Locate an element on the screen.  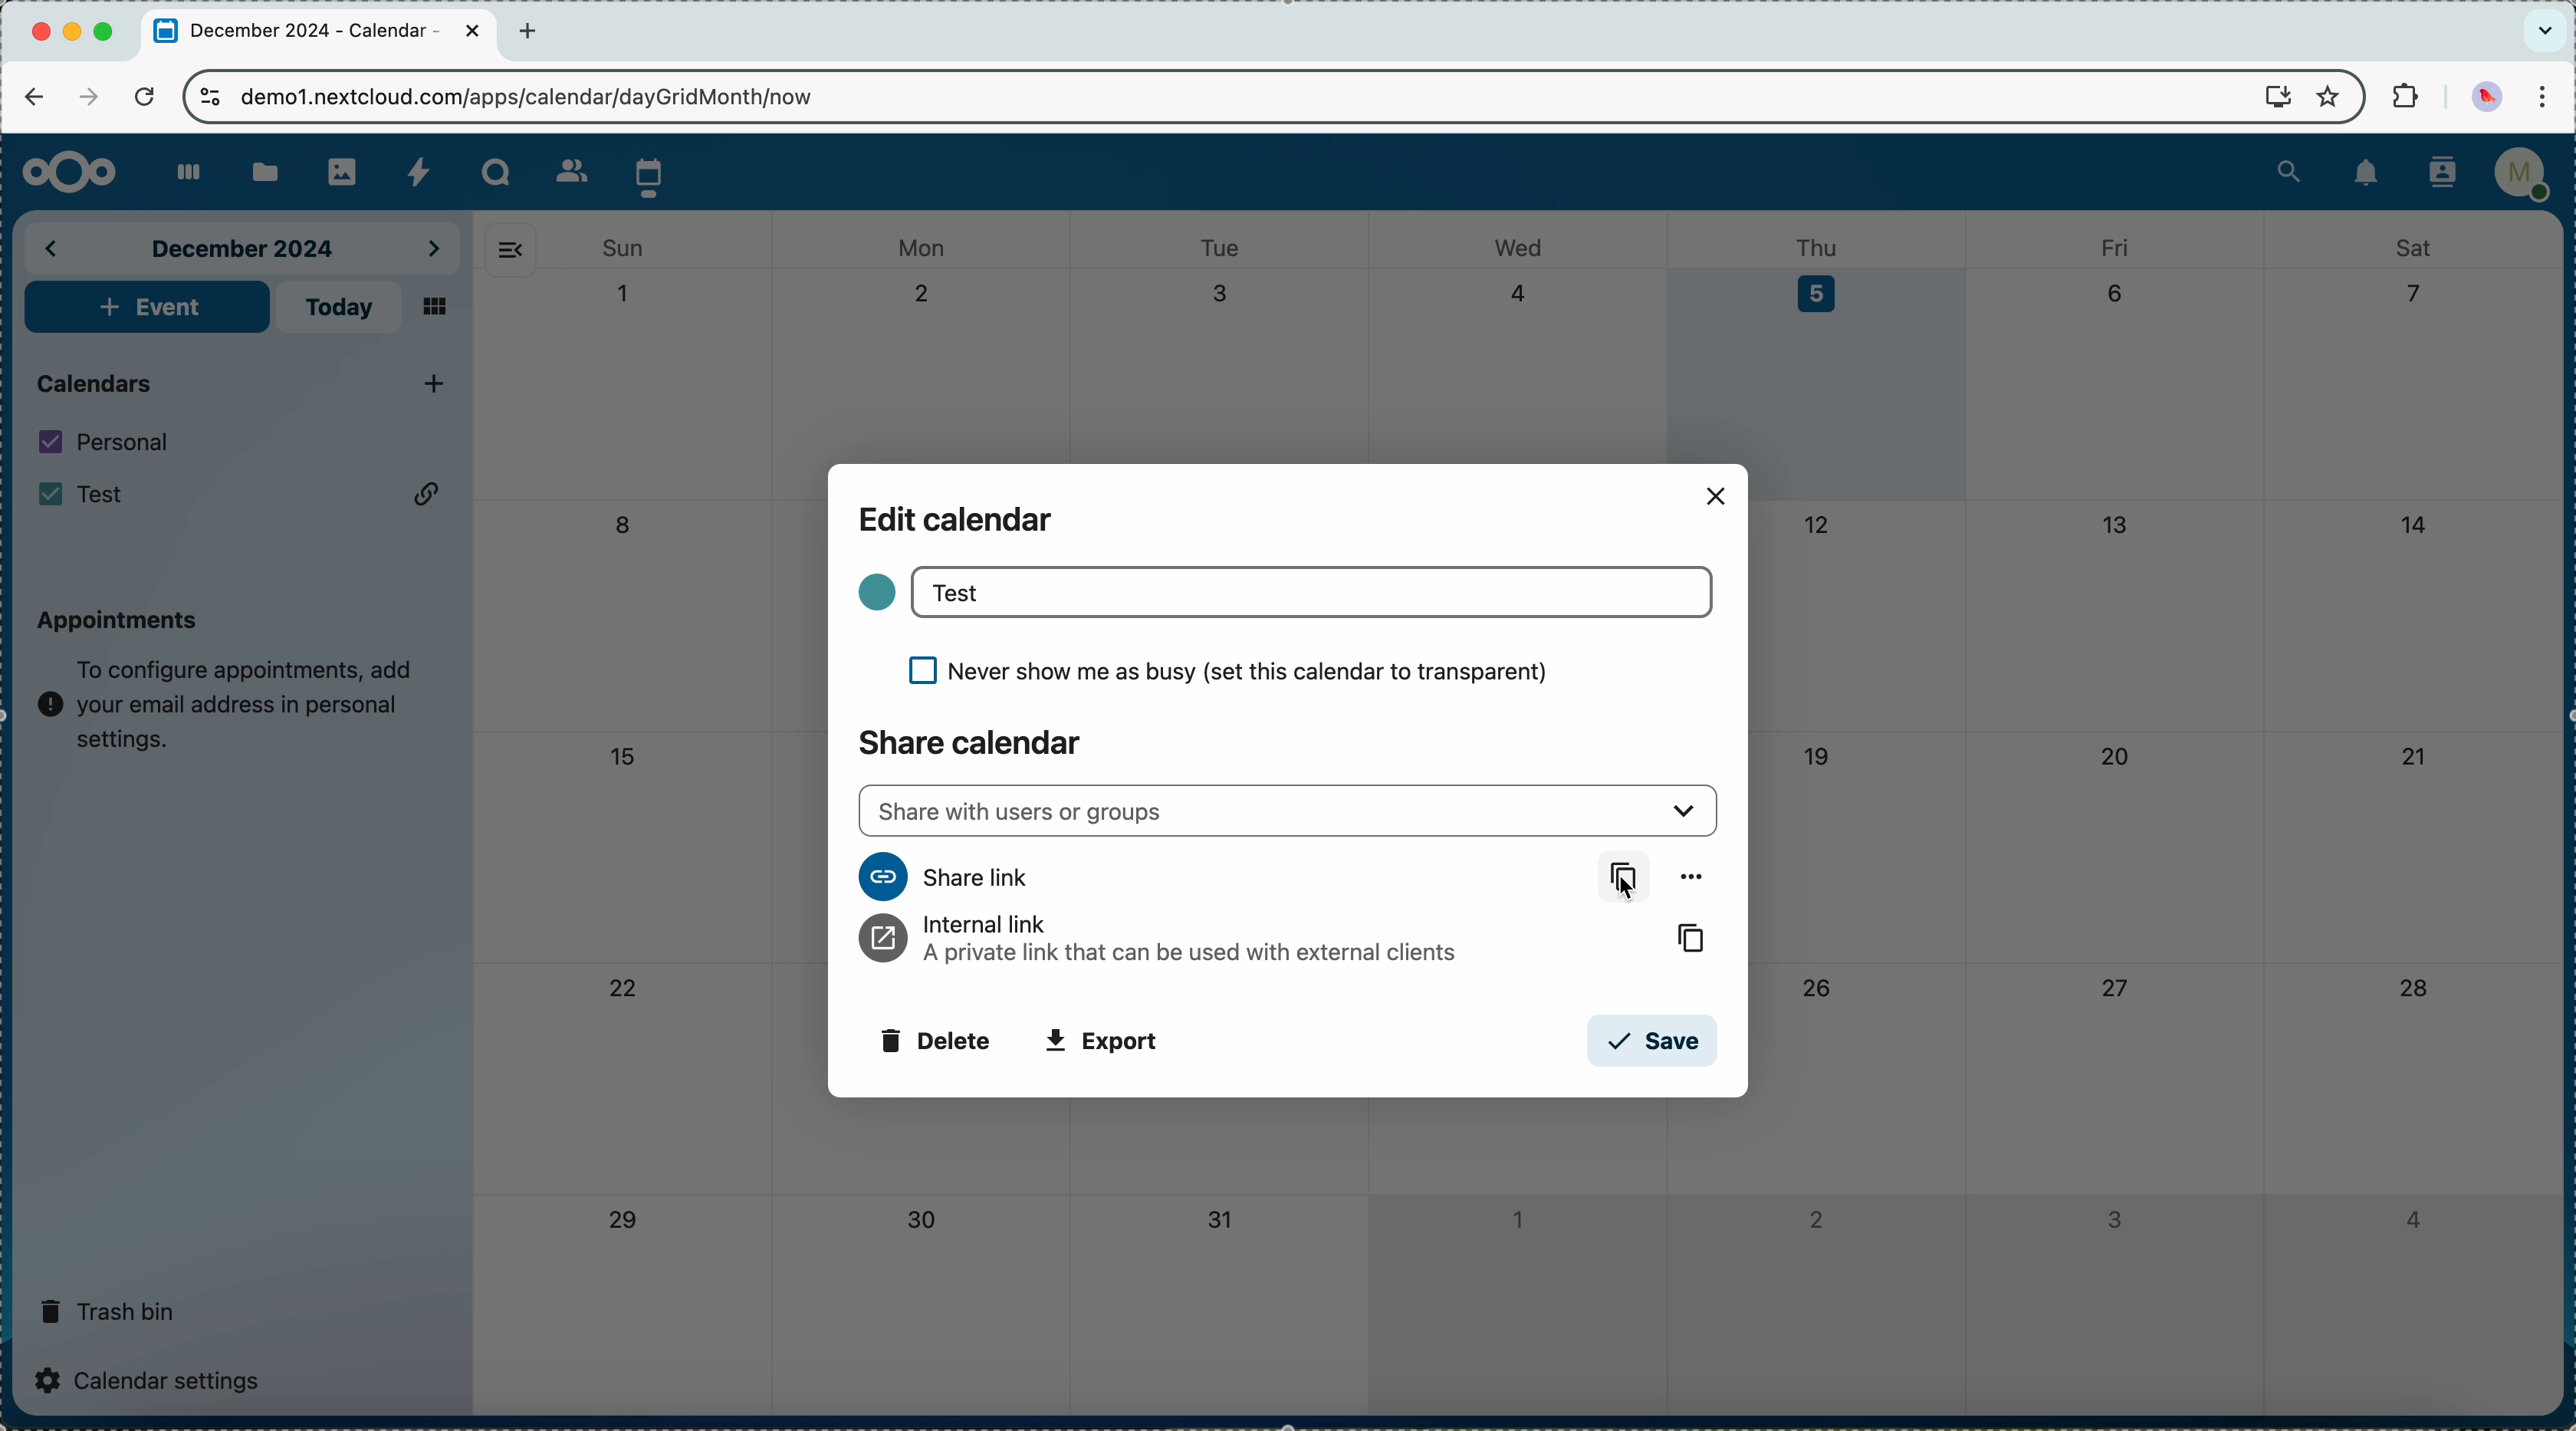
3 is located at coordinates (1223, 293).